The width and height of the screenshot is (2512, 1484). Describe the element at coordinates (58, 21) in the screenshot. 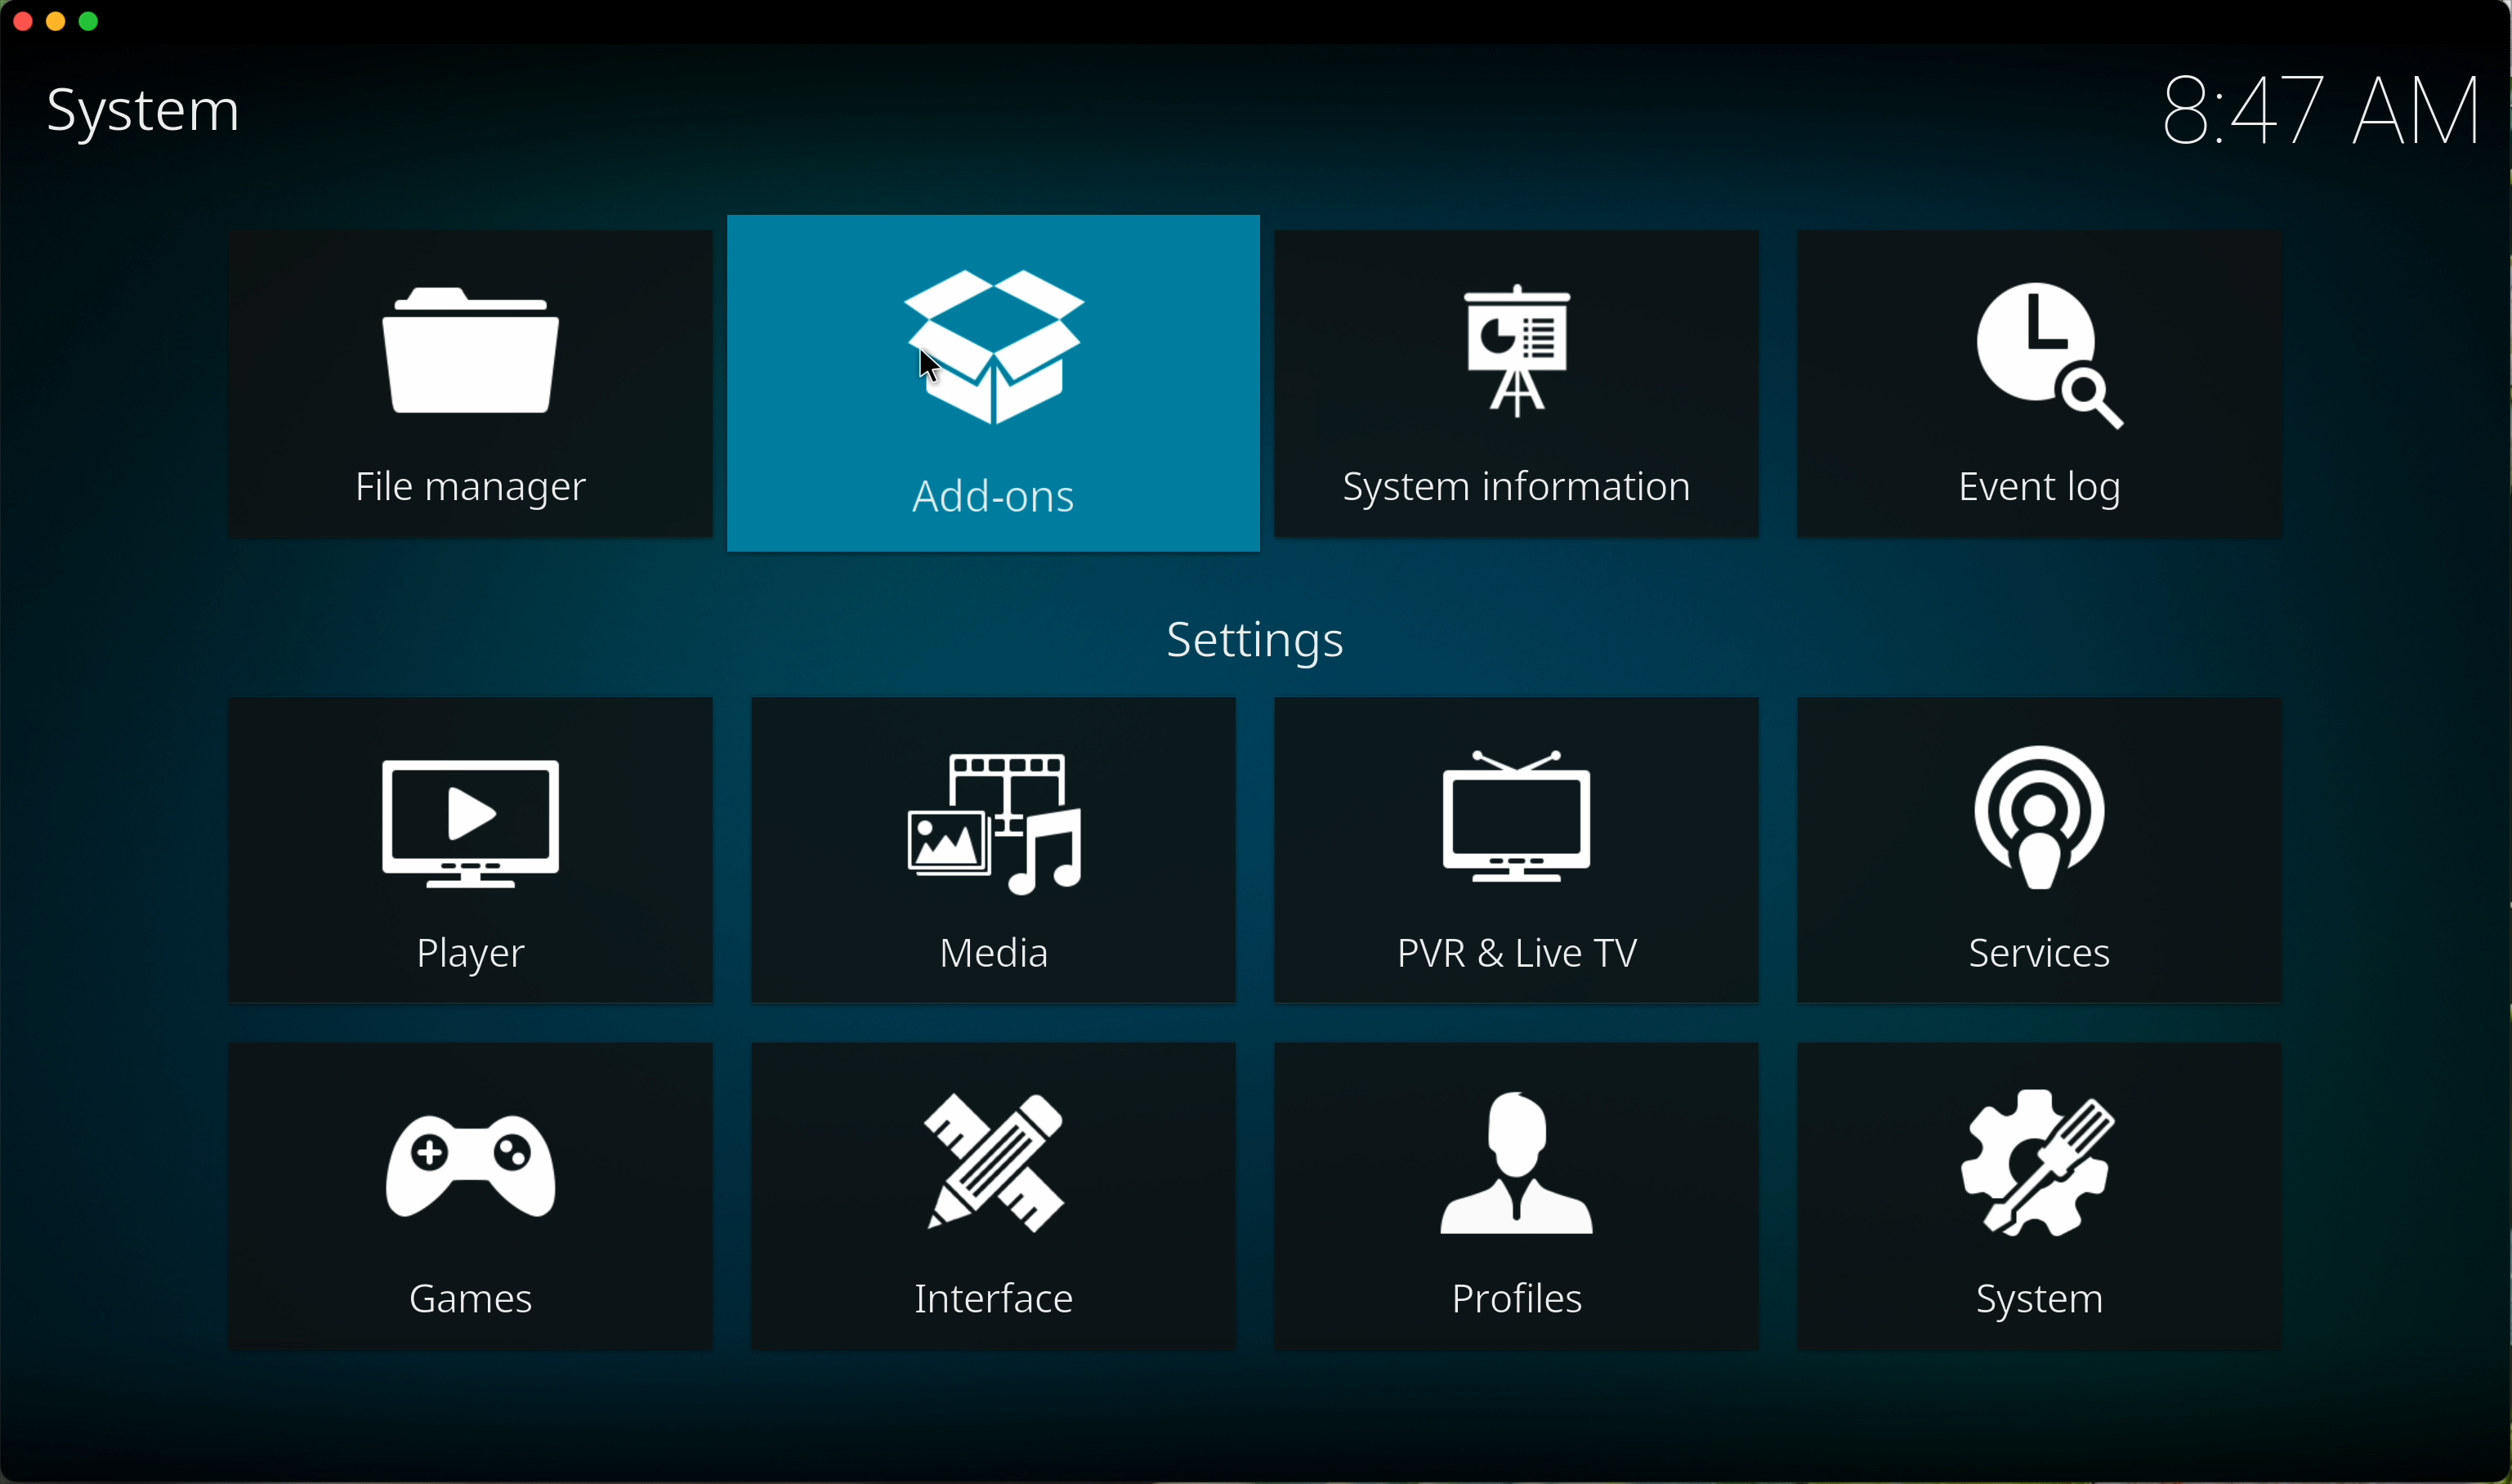

I see `minimize` at that location.